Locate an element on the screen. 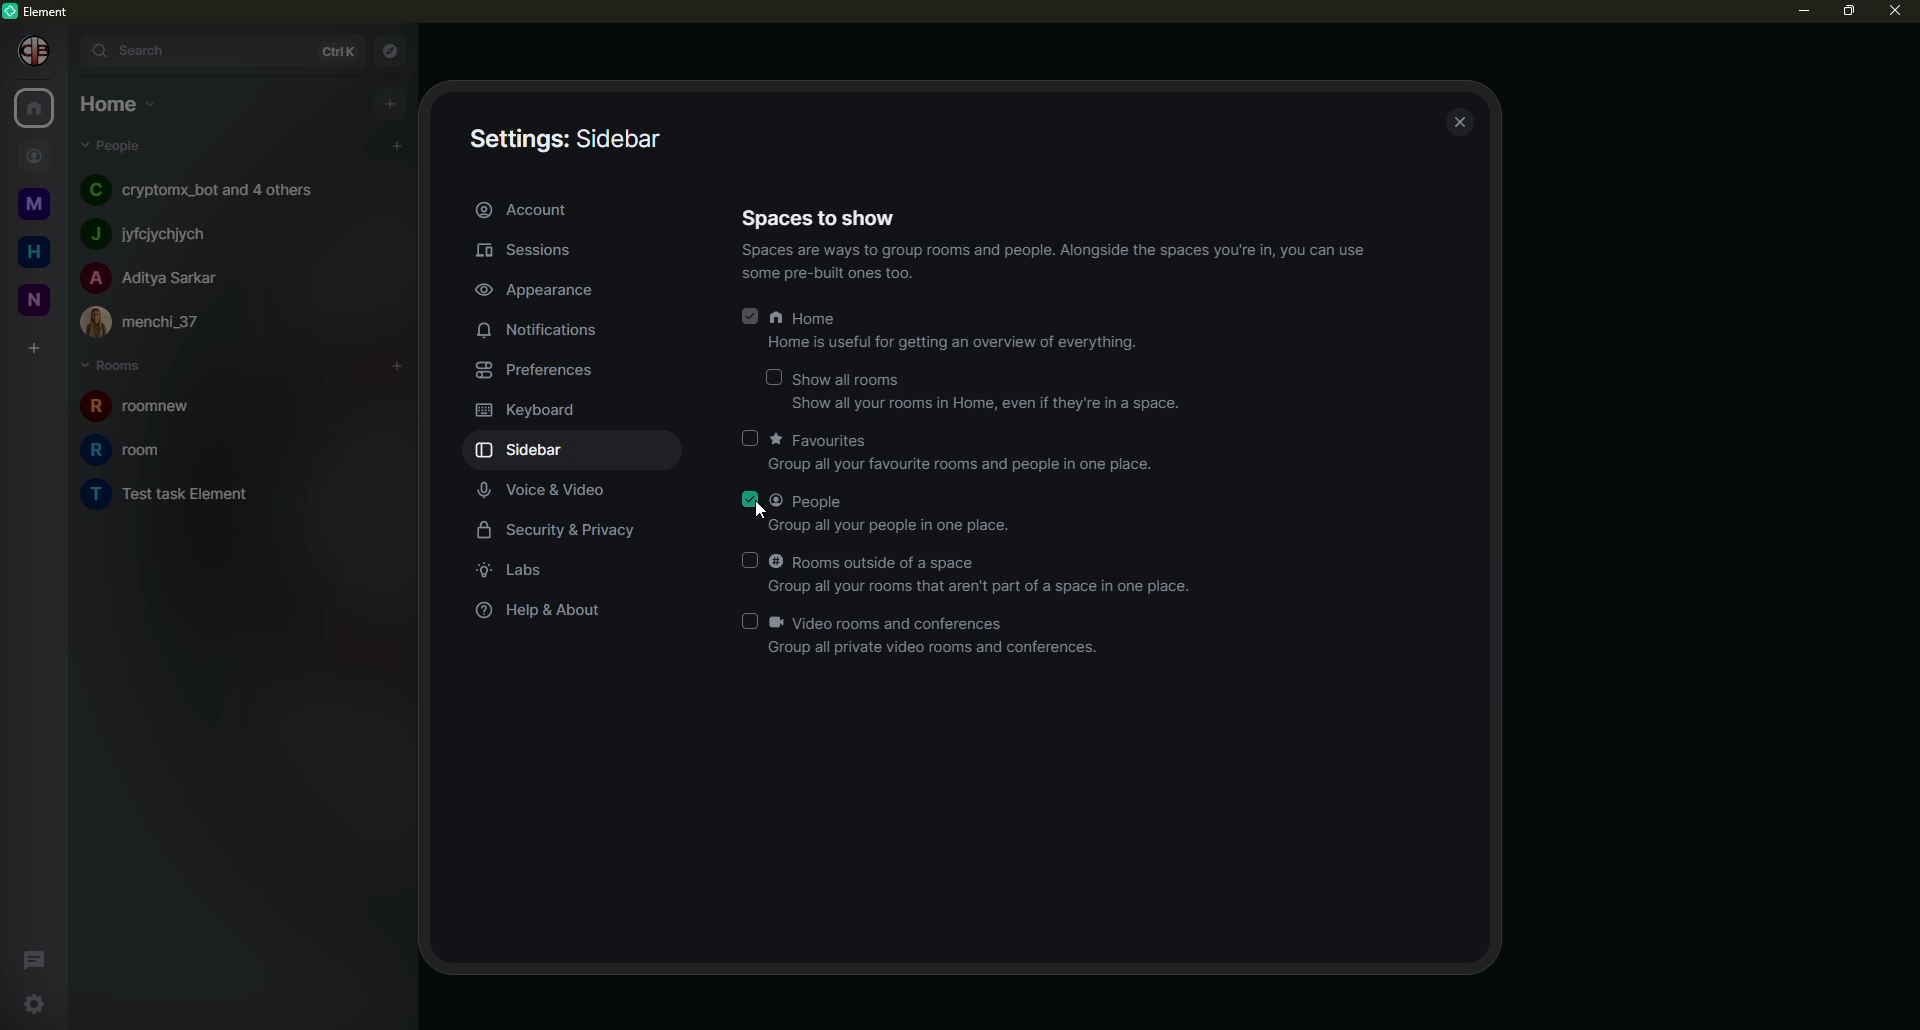  security & privacy is located at coordinates (564, 529).